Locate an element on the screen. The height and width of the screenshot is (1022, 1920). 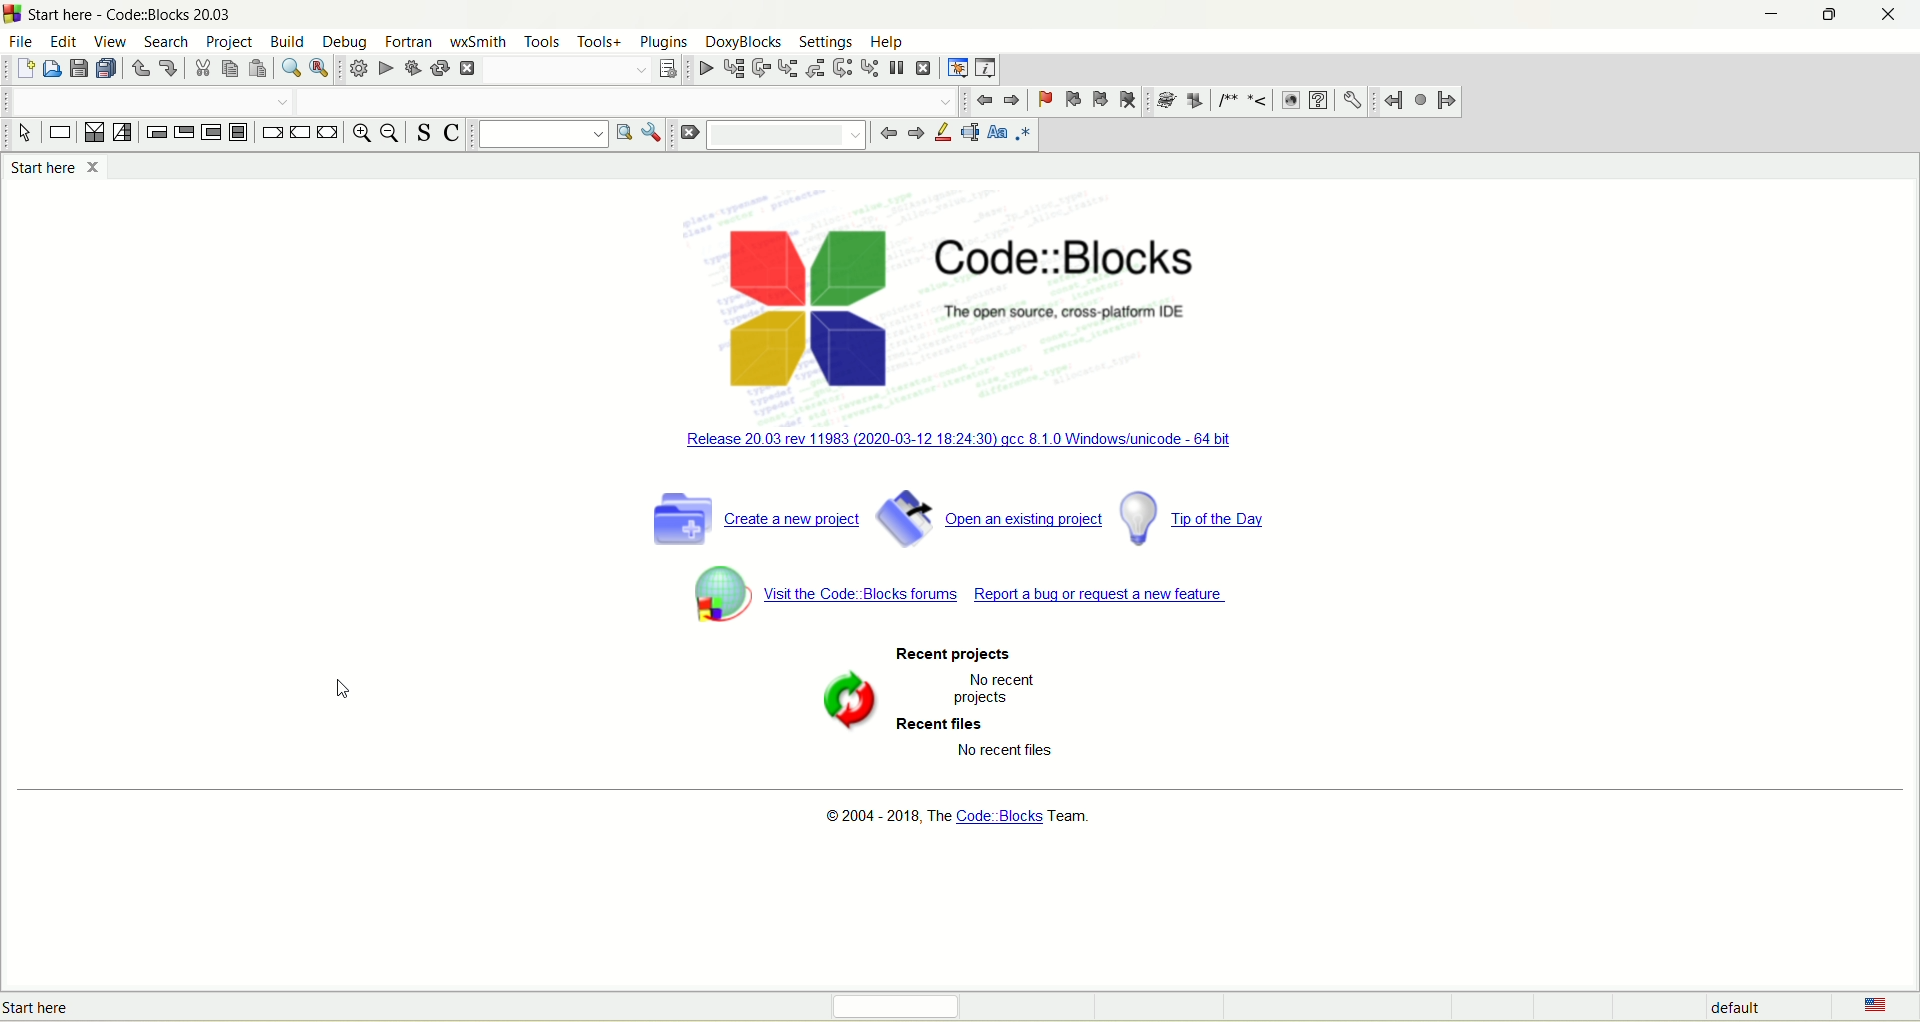
zoom in is located at coordinates (360, 134).